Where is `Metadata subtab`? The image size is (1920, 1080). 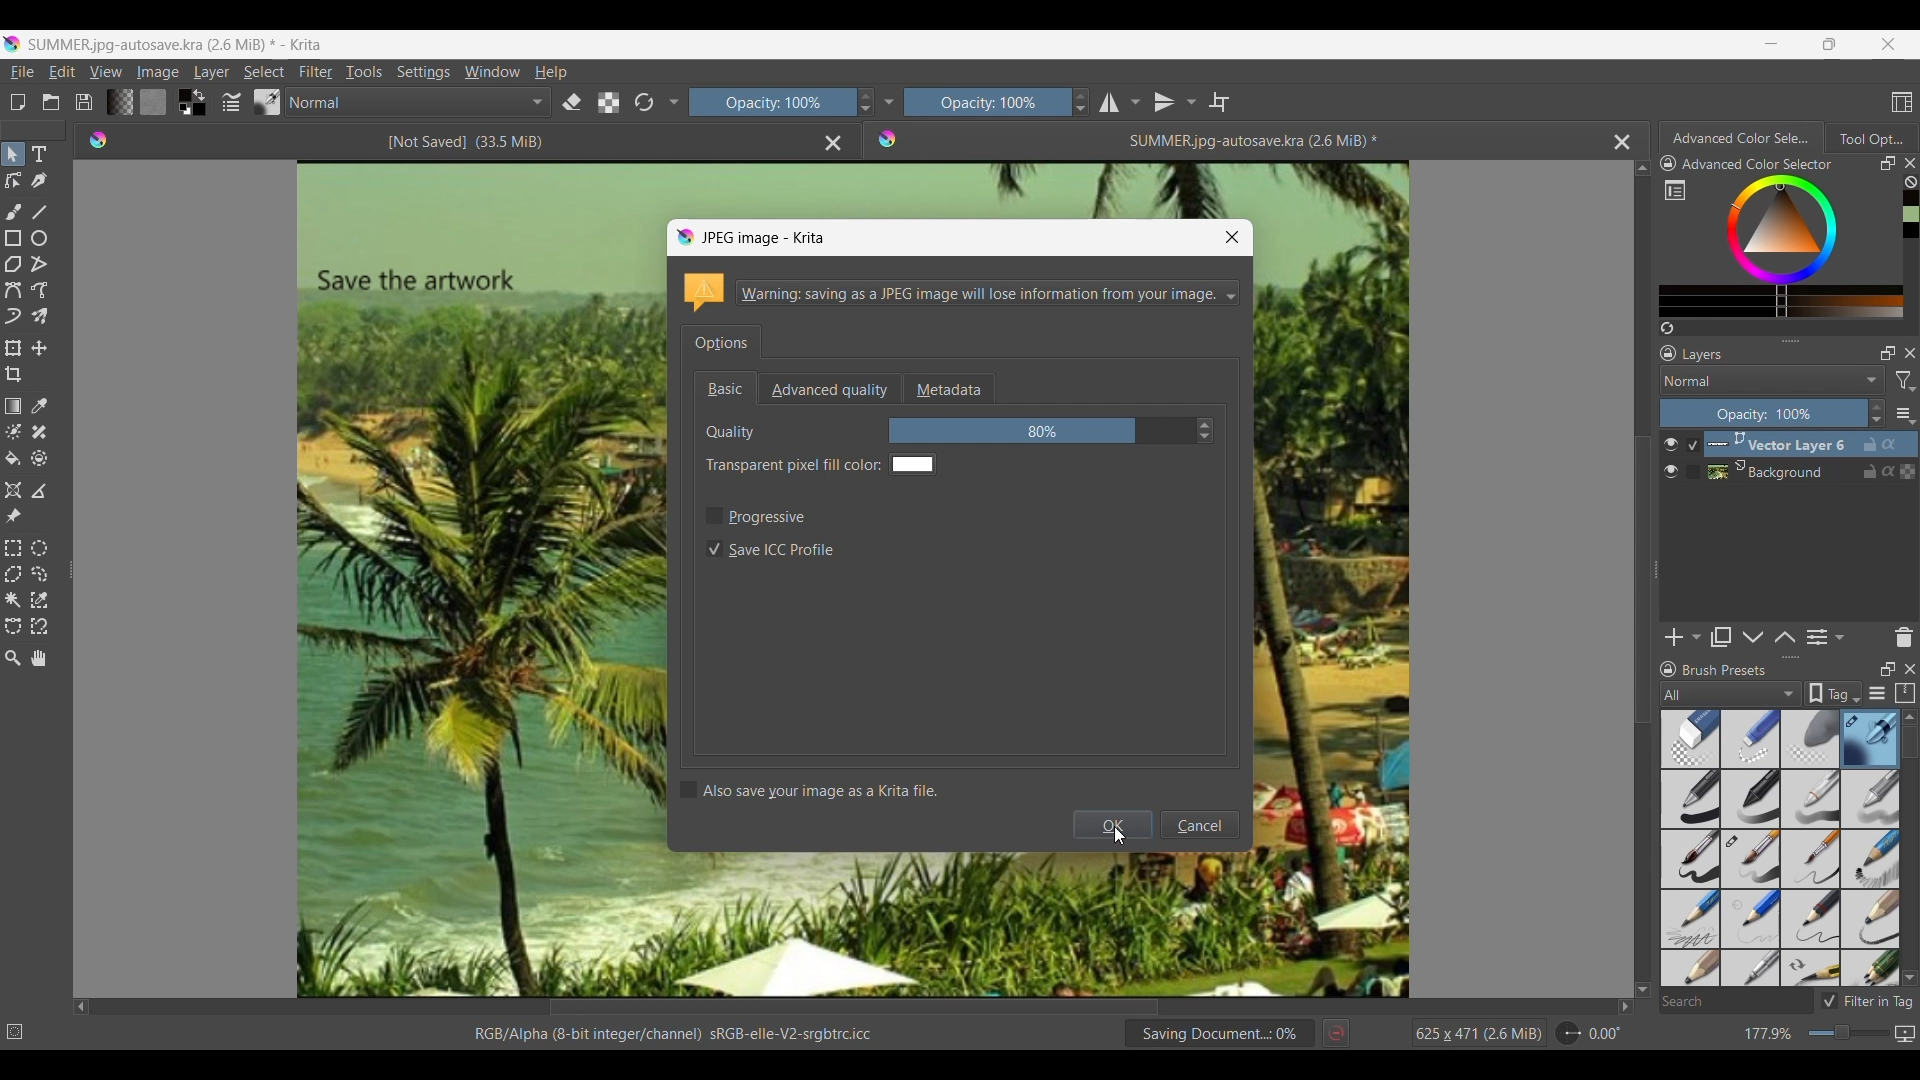 Metadata subtab is located at coordinates (948, 389).